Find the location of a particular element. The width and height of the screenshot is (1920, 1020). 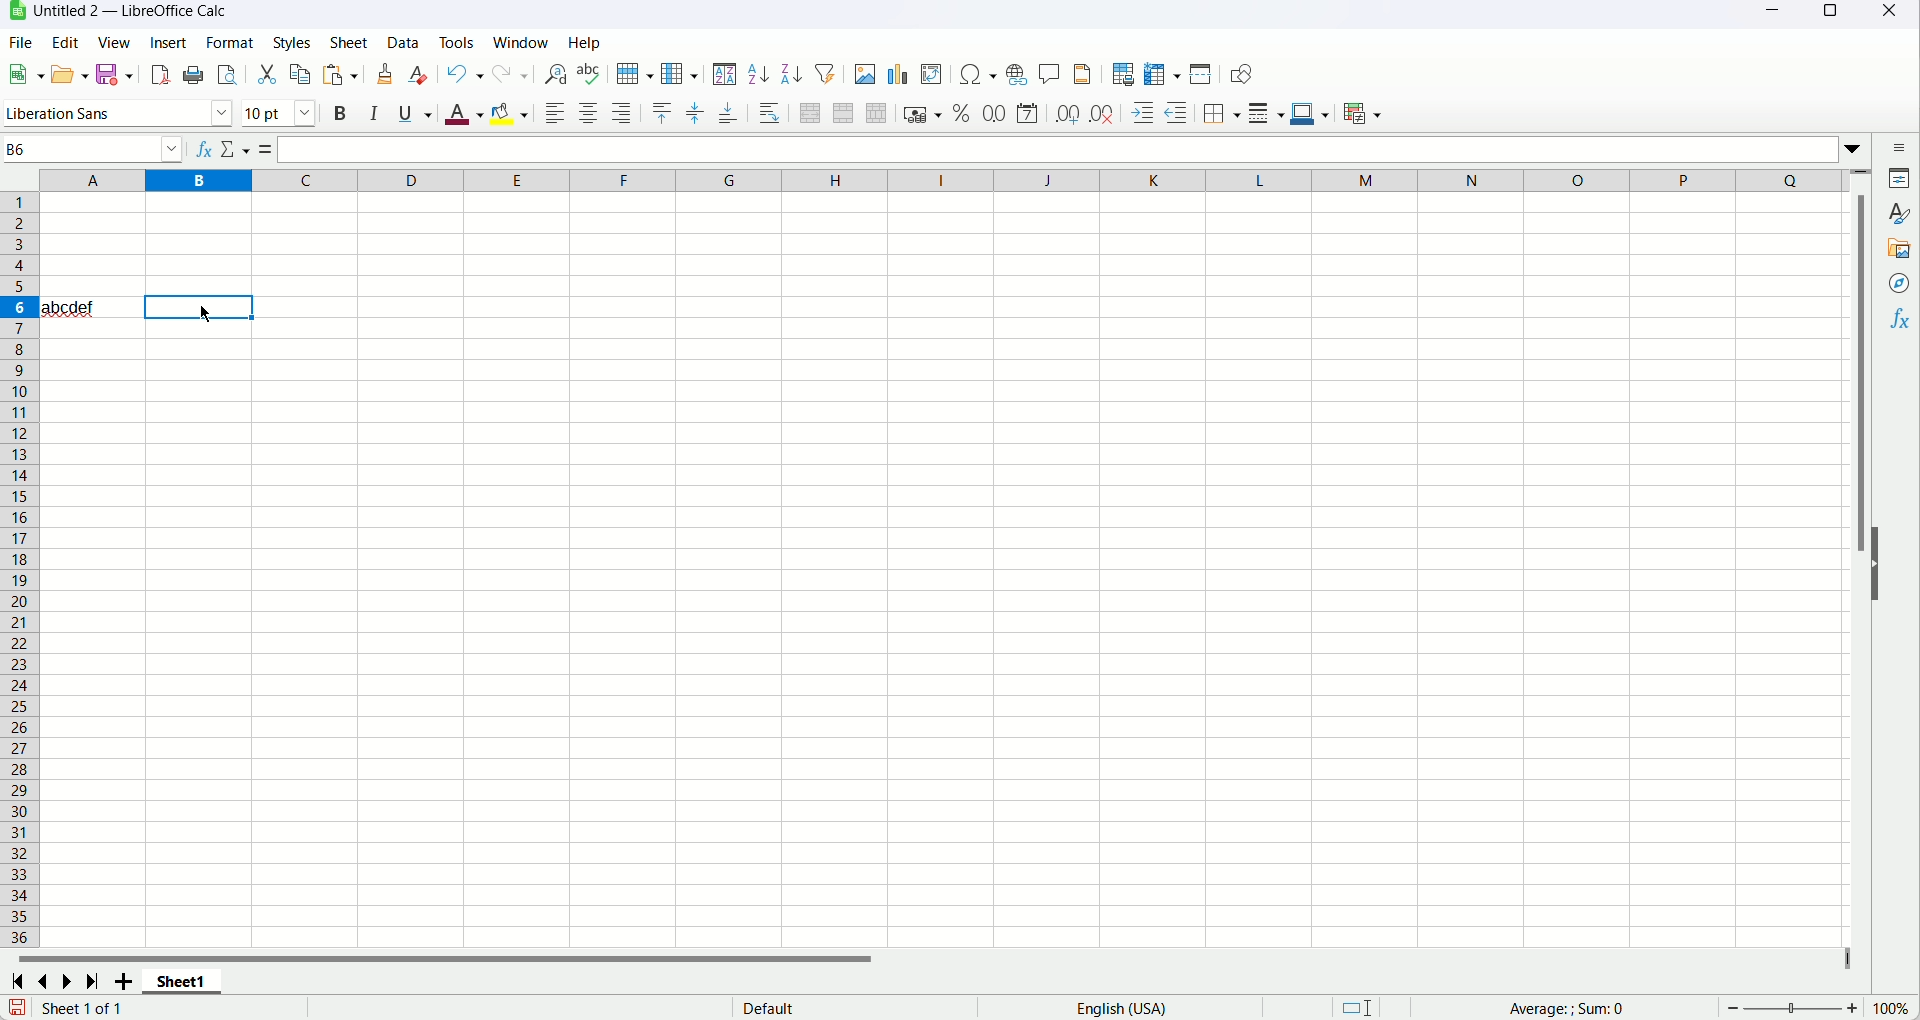

window is located at coordinates (520, 42).